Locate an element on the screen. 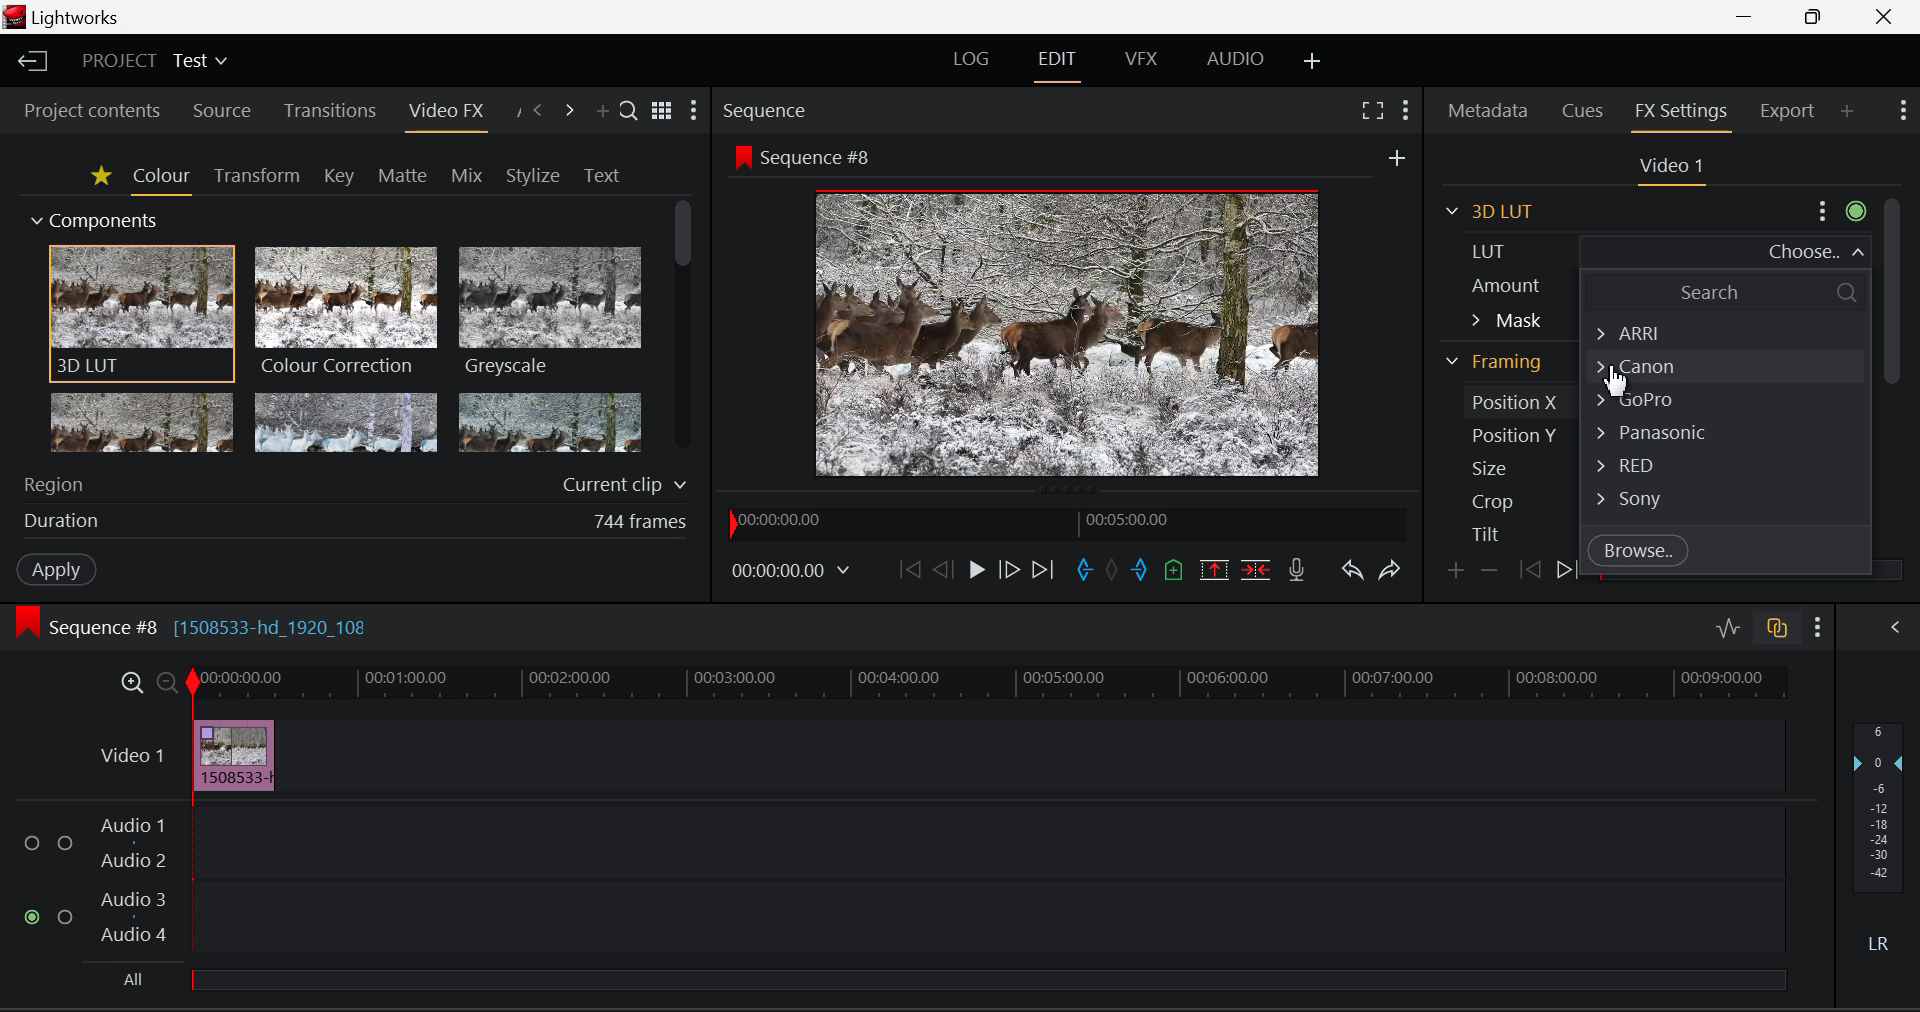 This screenshot has height=1012, width=1920. Audio Track is located at coordinates (989, 839).